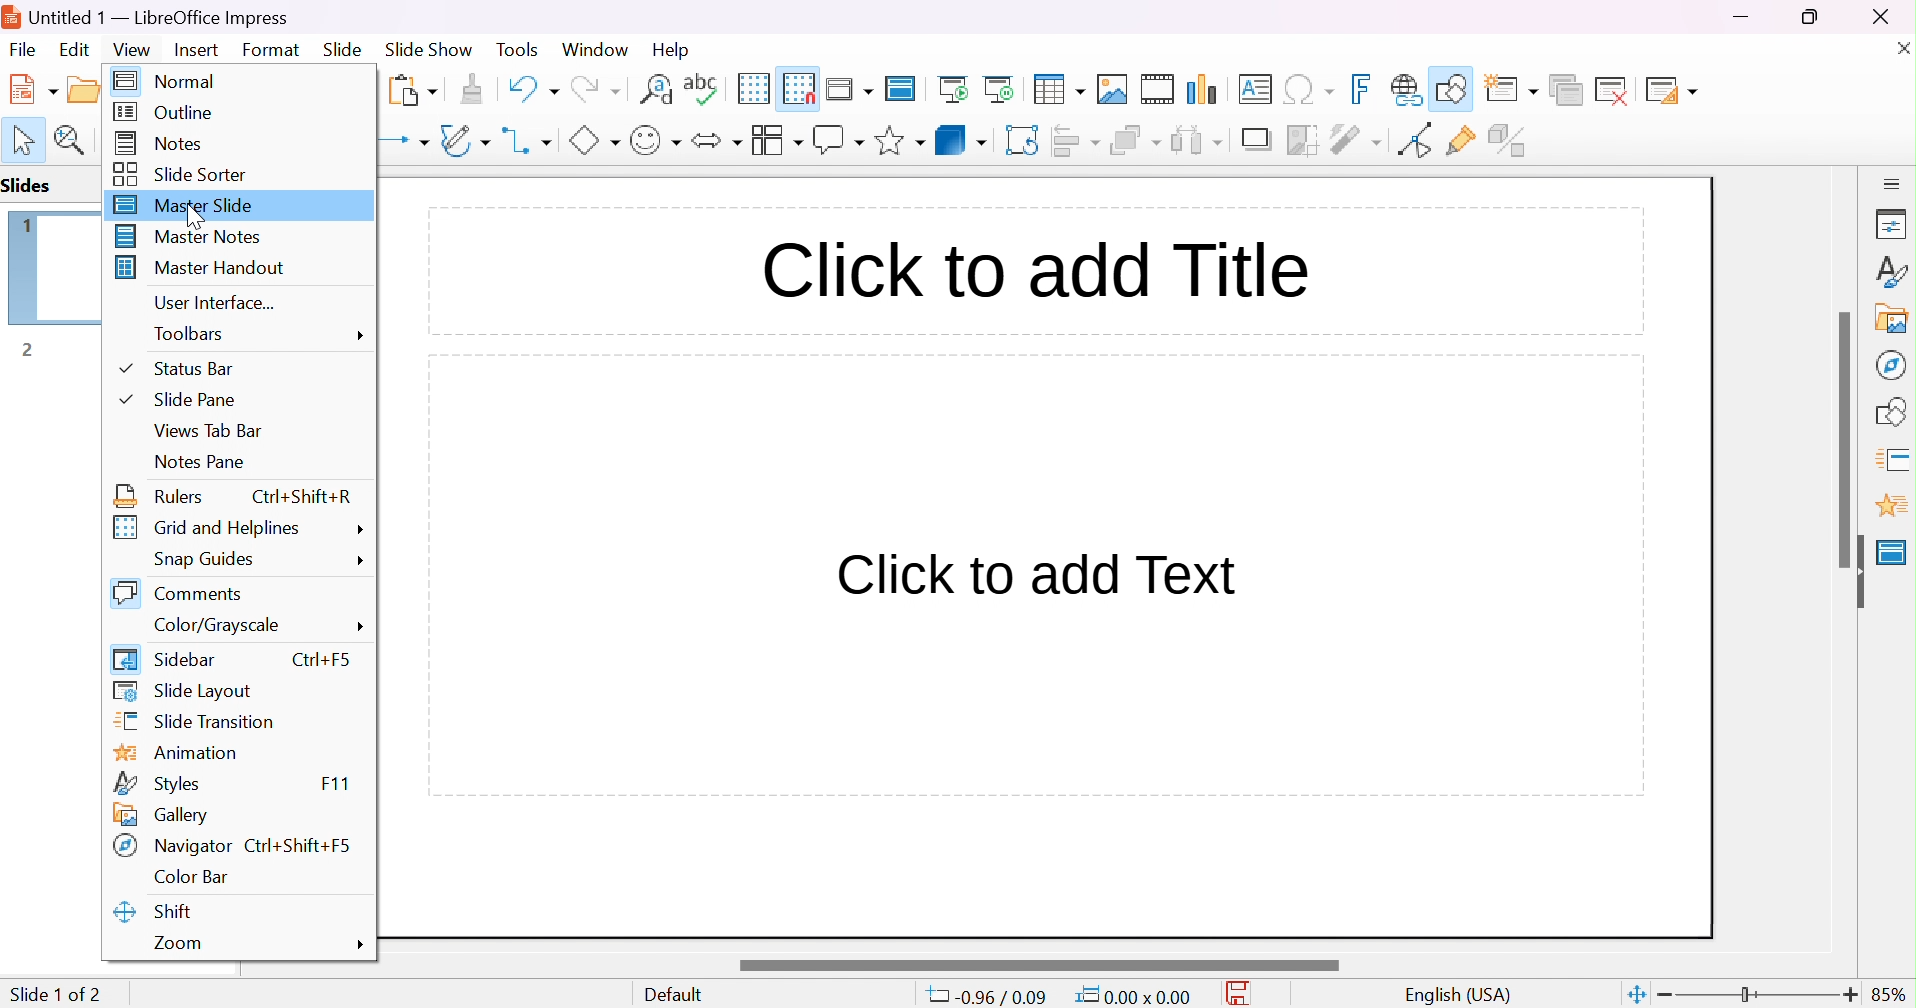 This screenshot has height=1008, width=1916. Describe the element at coordinates (303, 498) in the screenshot. I see `ctrl+shift+r` at that location.